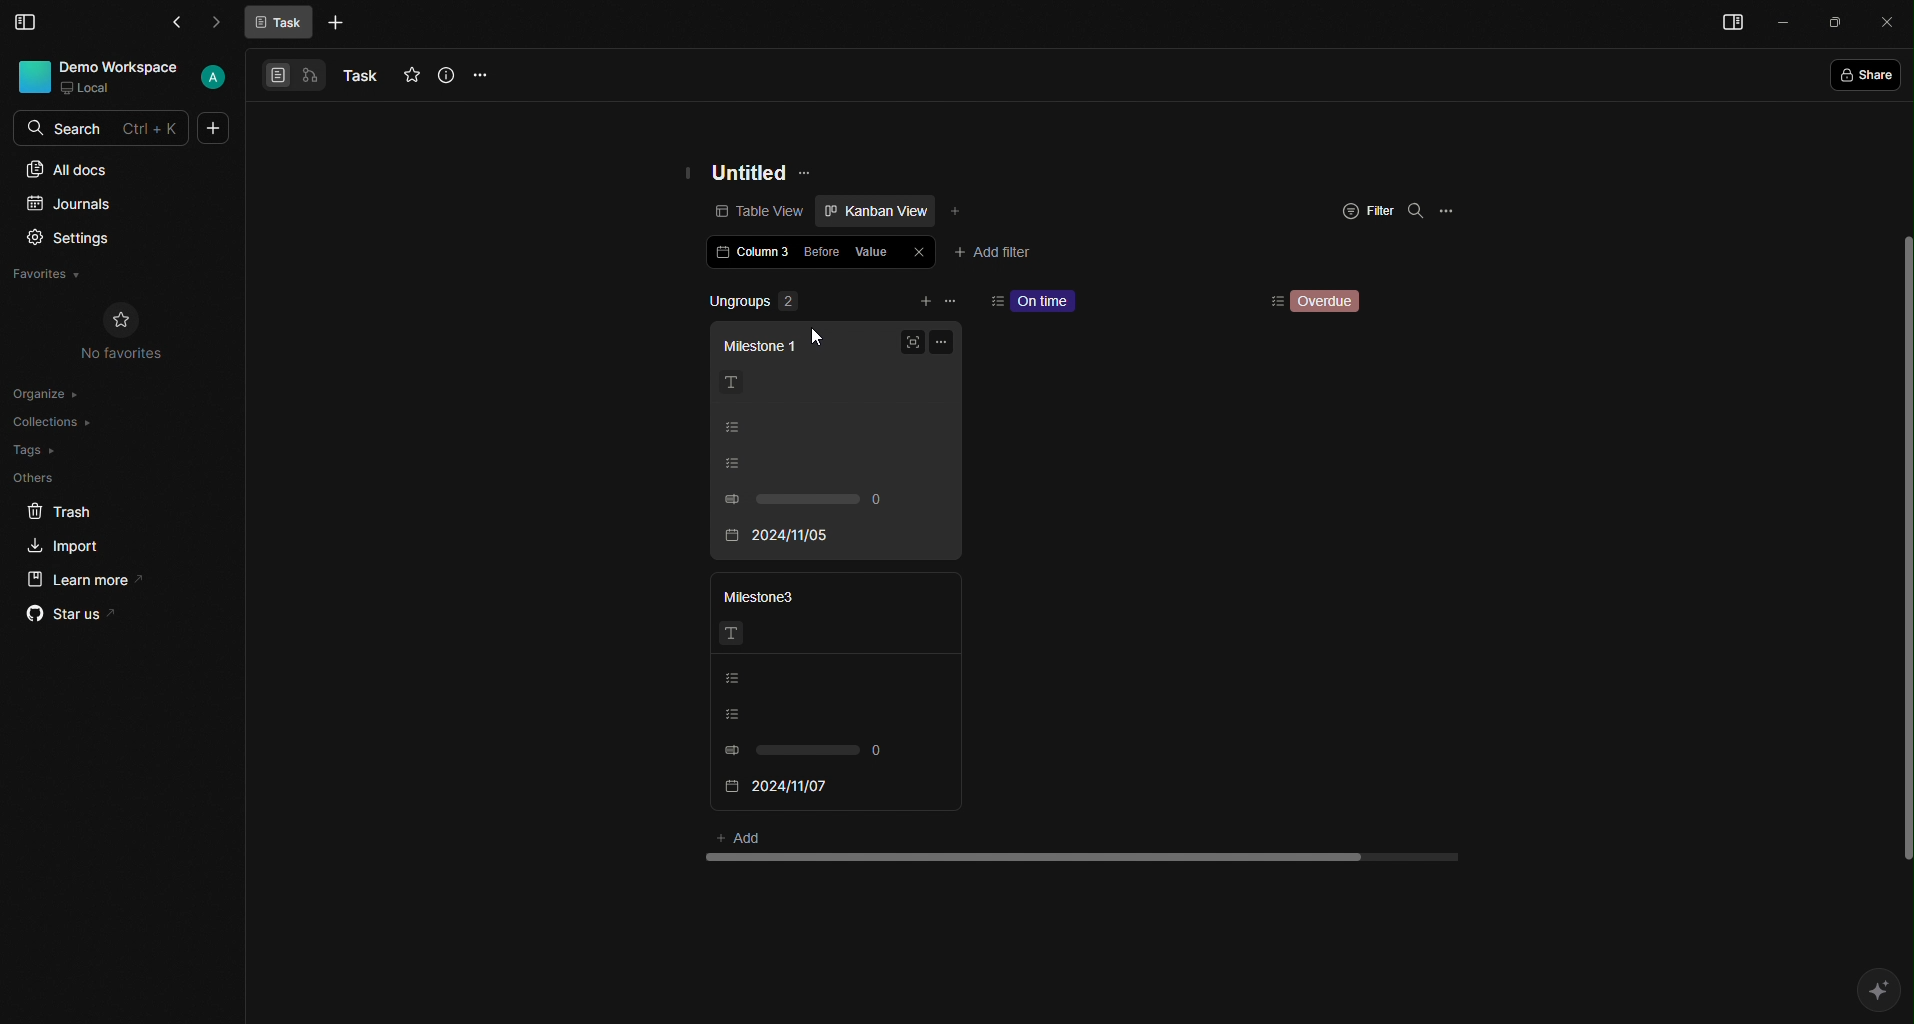 The image size is (1914, 1024). I want to click on Untitled, so click(750, 169).